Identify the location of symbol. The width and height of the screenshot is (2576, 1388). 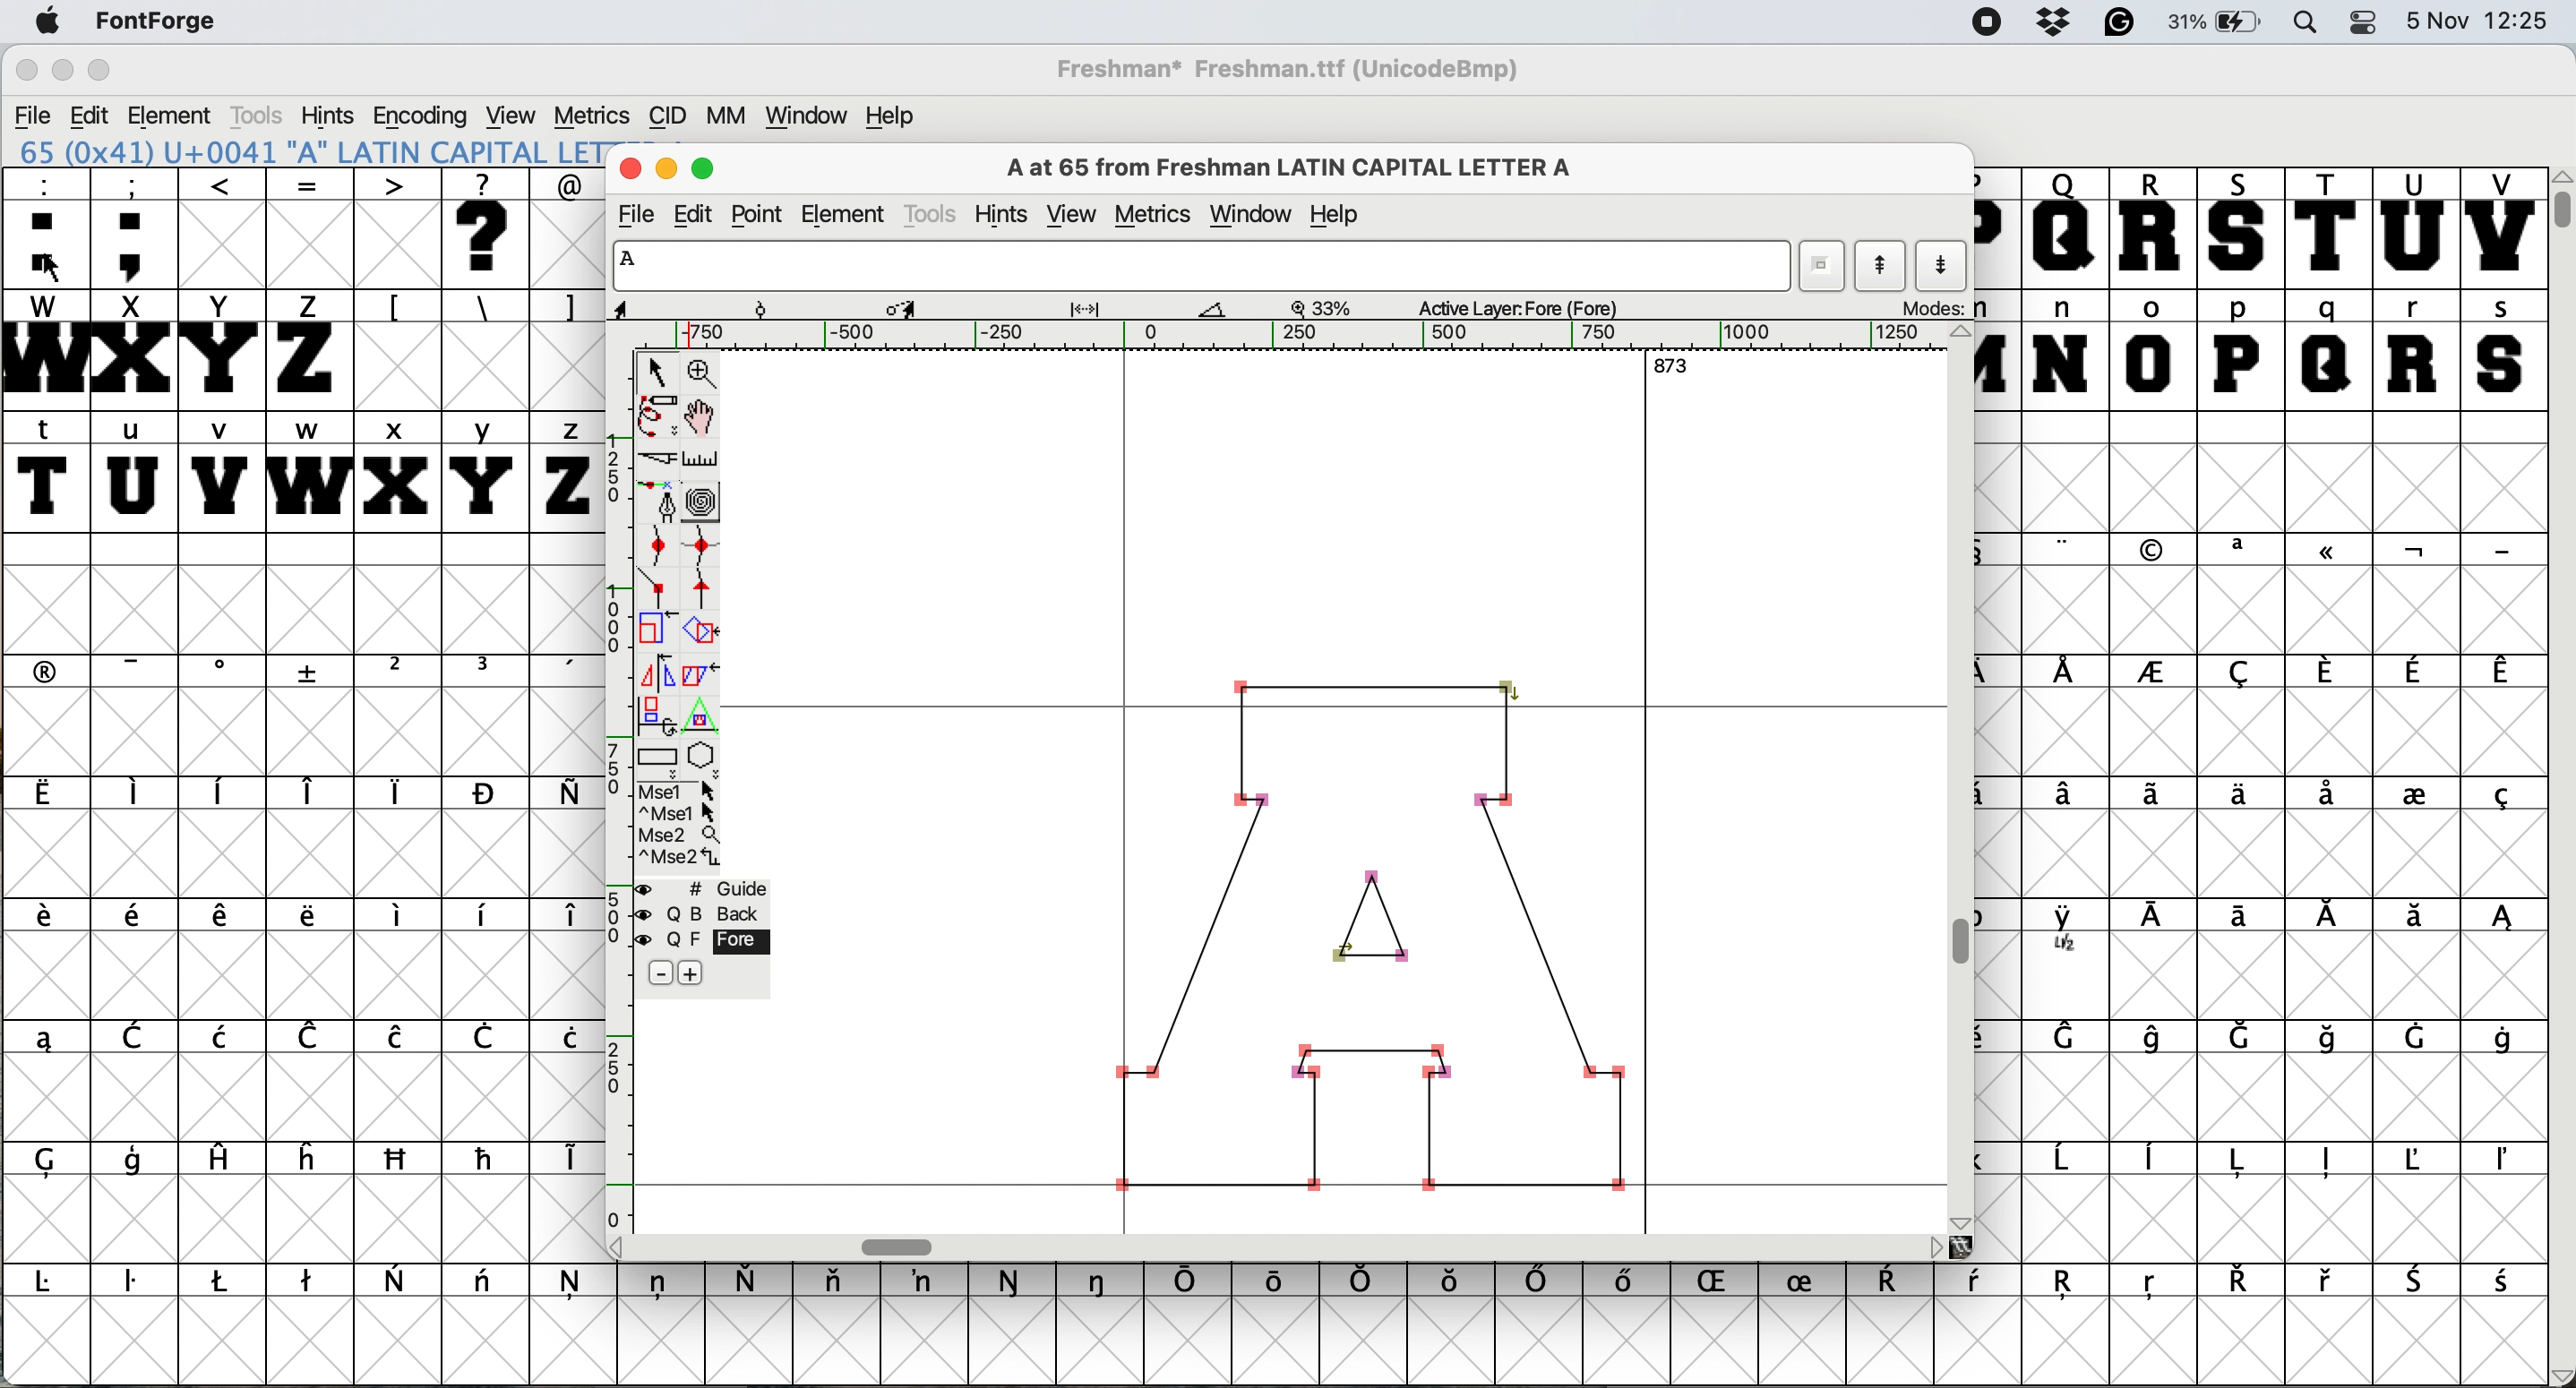
(2416, 791).